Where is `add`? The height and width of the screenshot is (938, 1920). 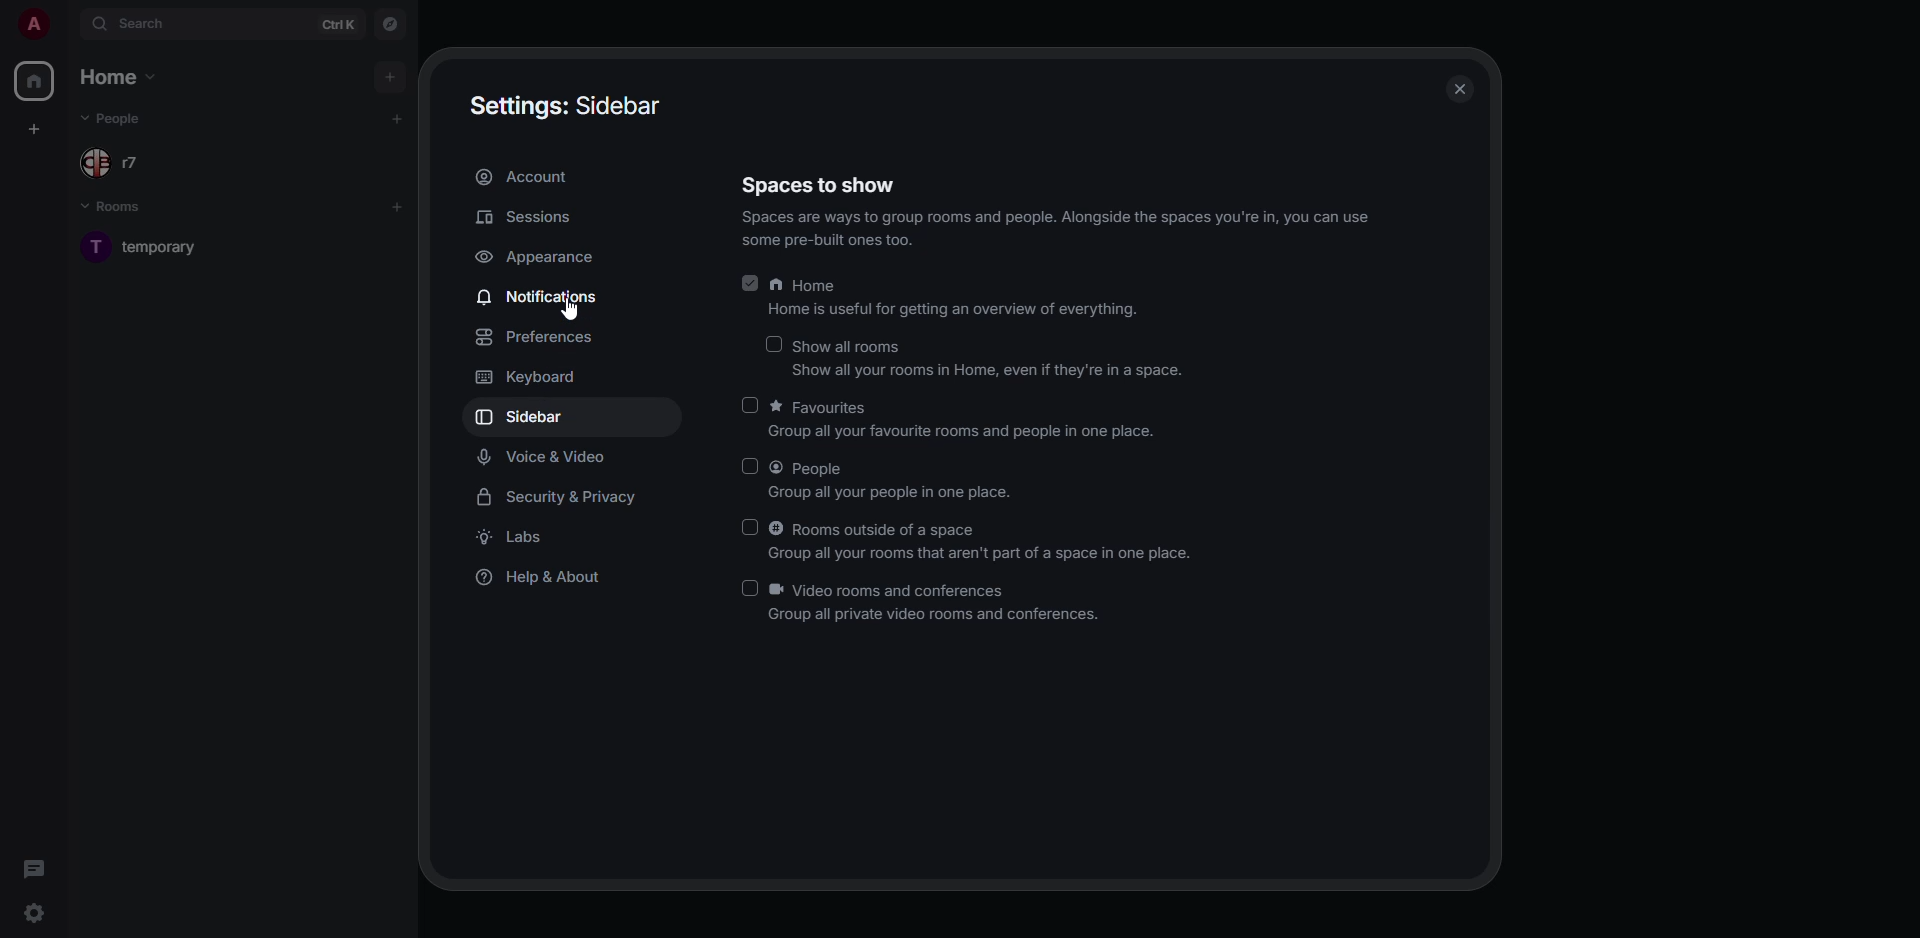 add is located at coordinates (398, 118).